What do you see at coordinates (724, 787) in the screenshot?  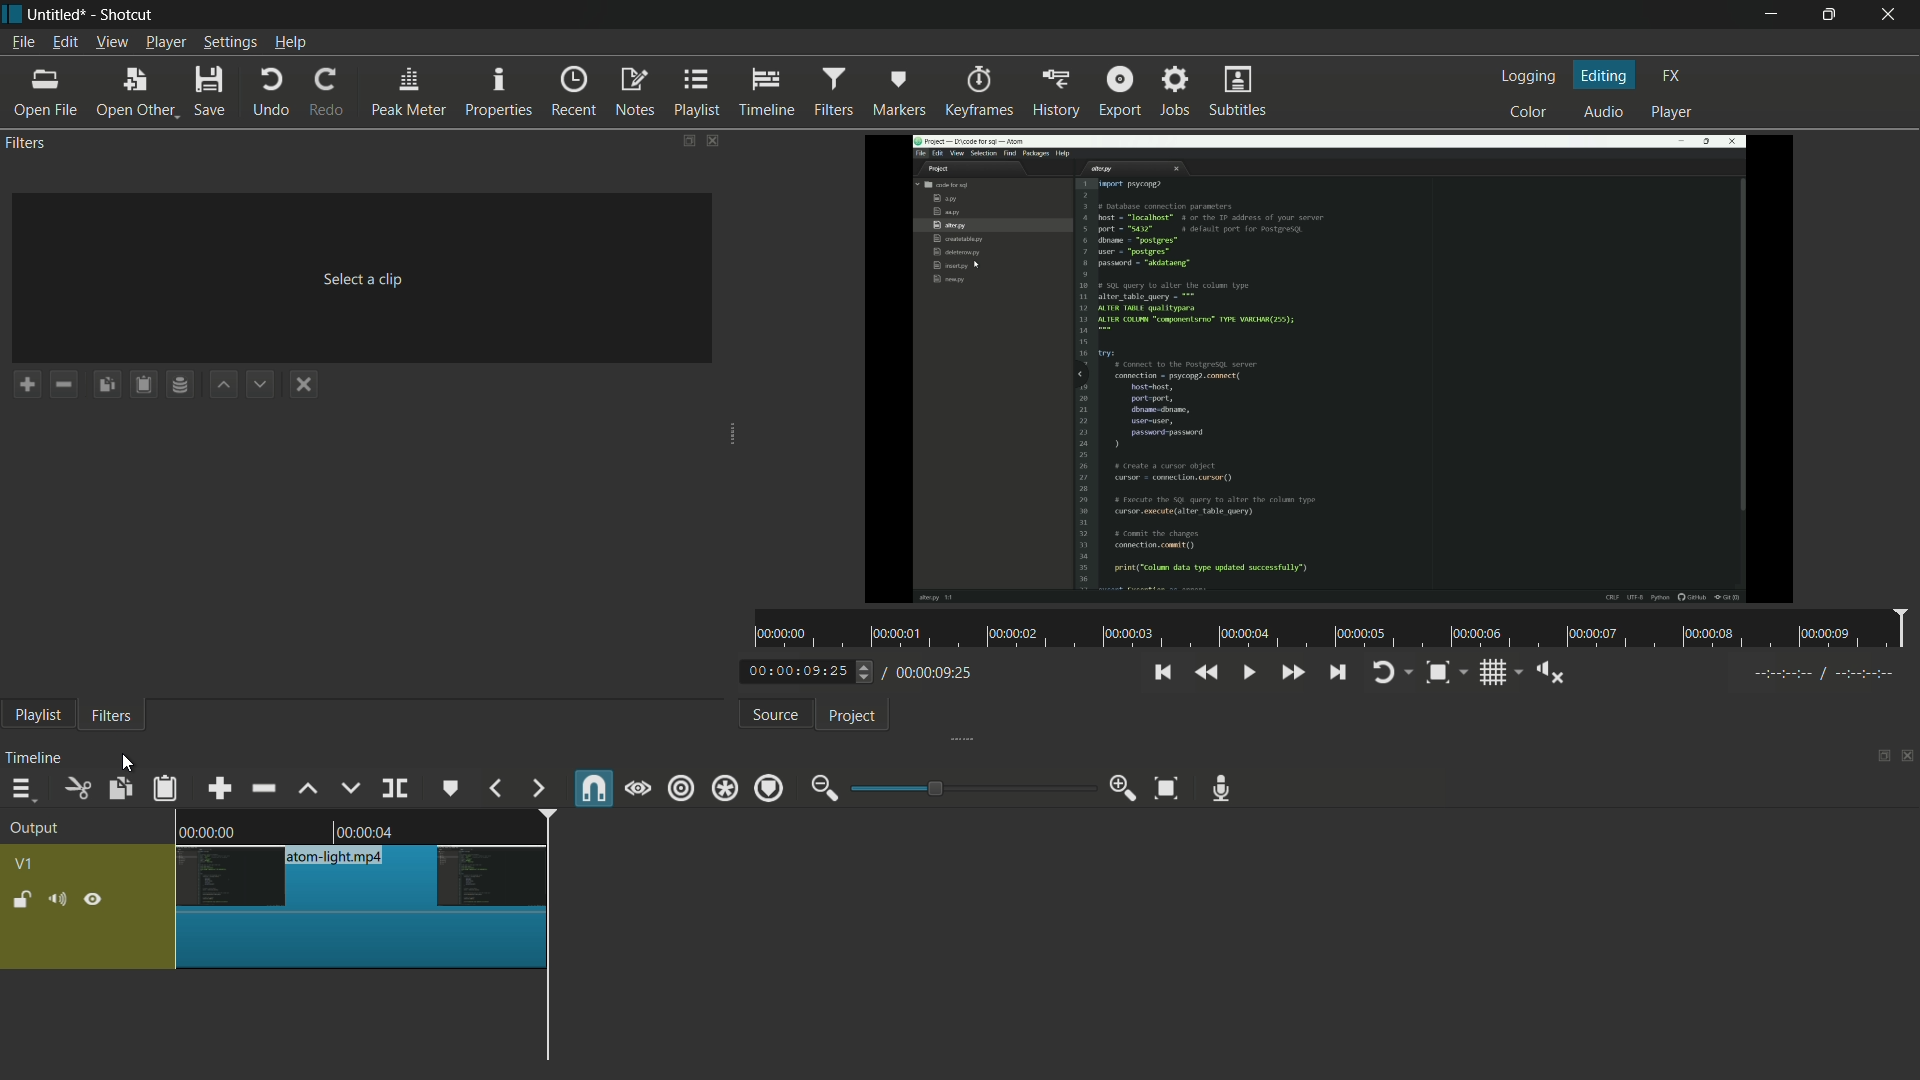 I see `ripple all tracks` at bounding box center [724, 787].